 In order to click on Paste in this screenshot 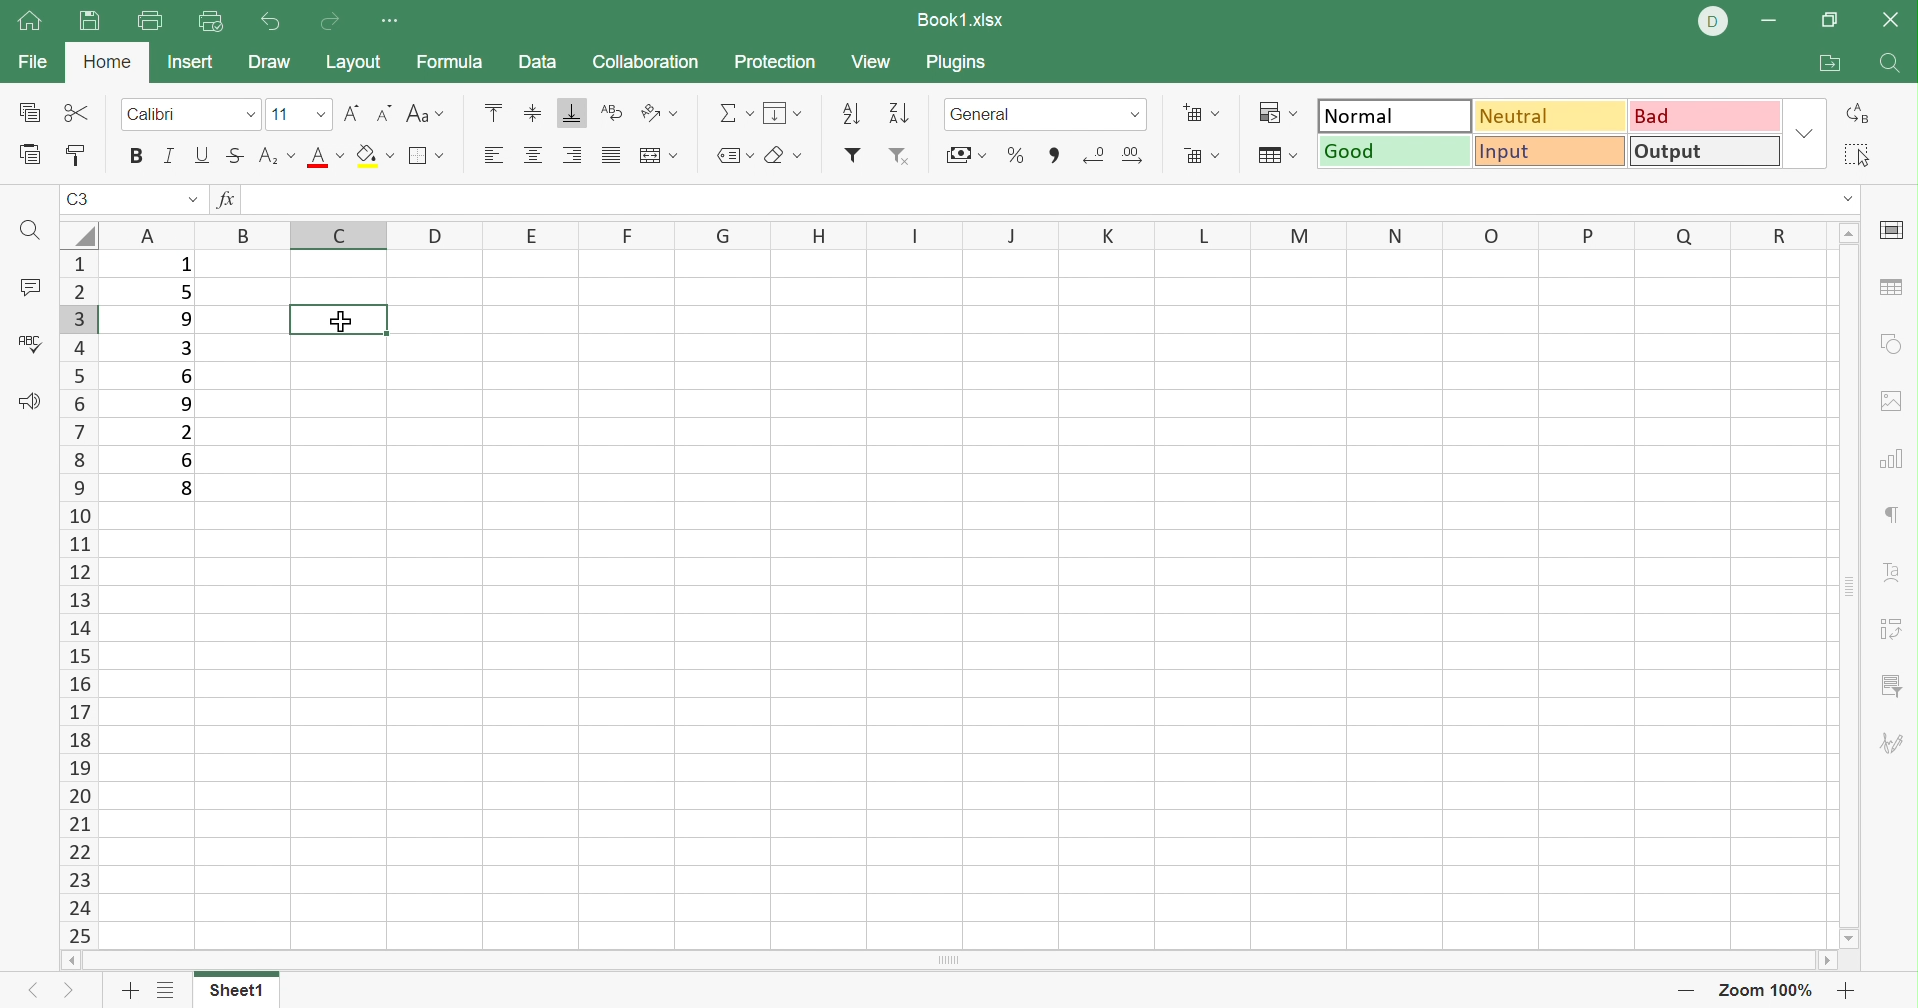, I will do `click(25, 158)`.